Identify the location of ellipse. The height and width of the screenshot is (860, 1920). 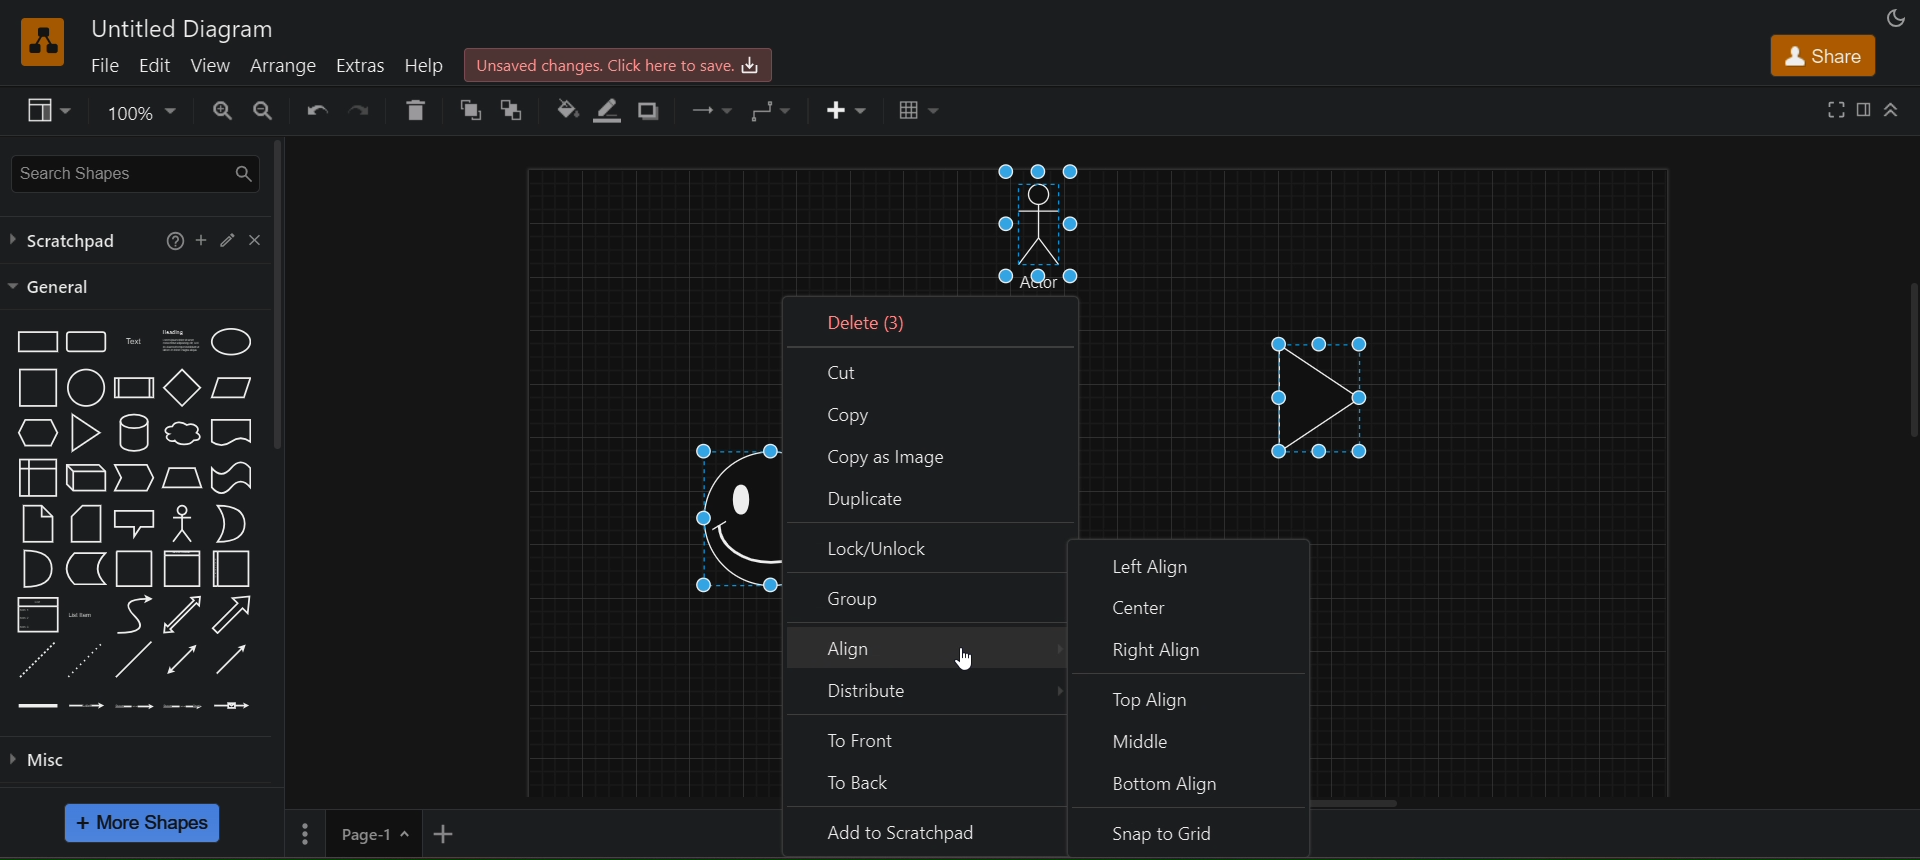
(230, 342).